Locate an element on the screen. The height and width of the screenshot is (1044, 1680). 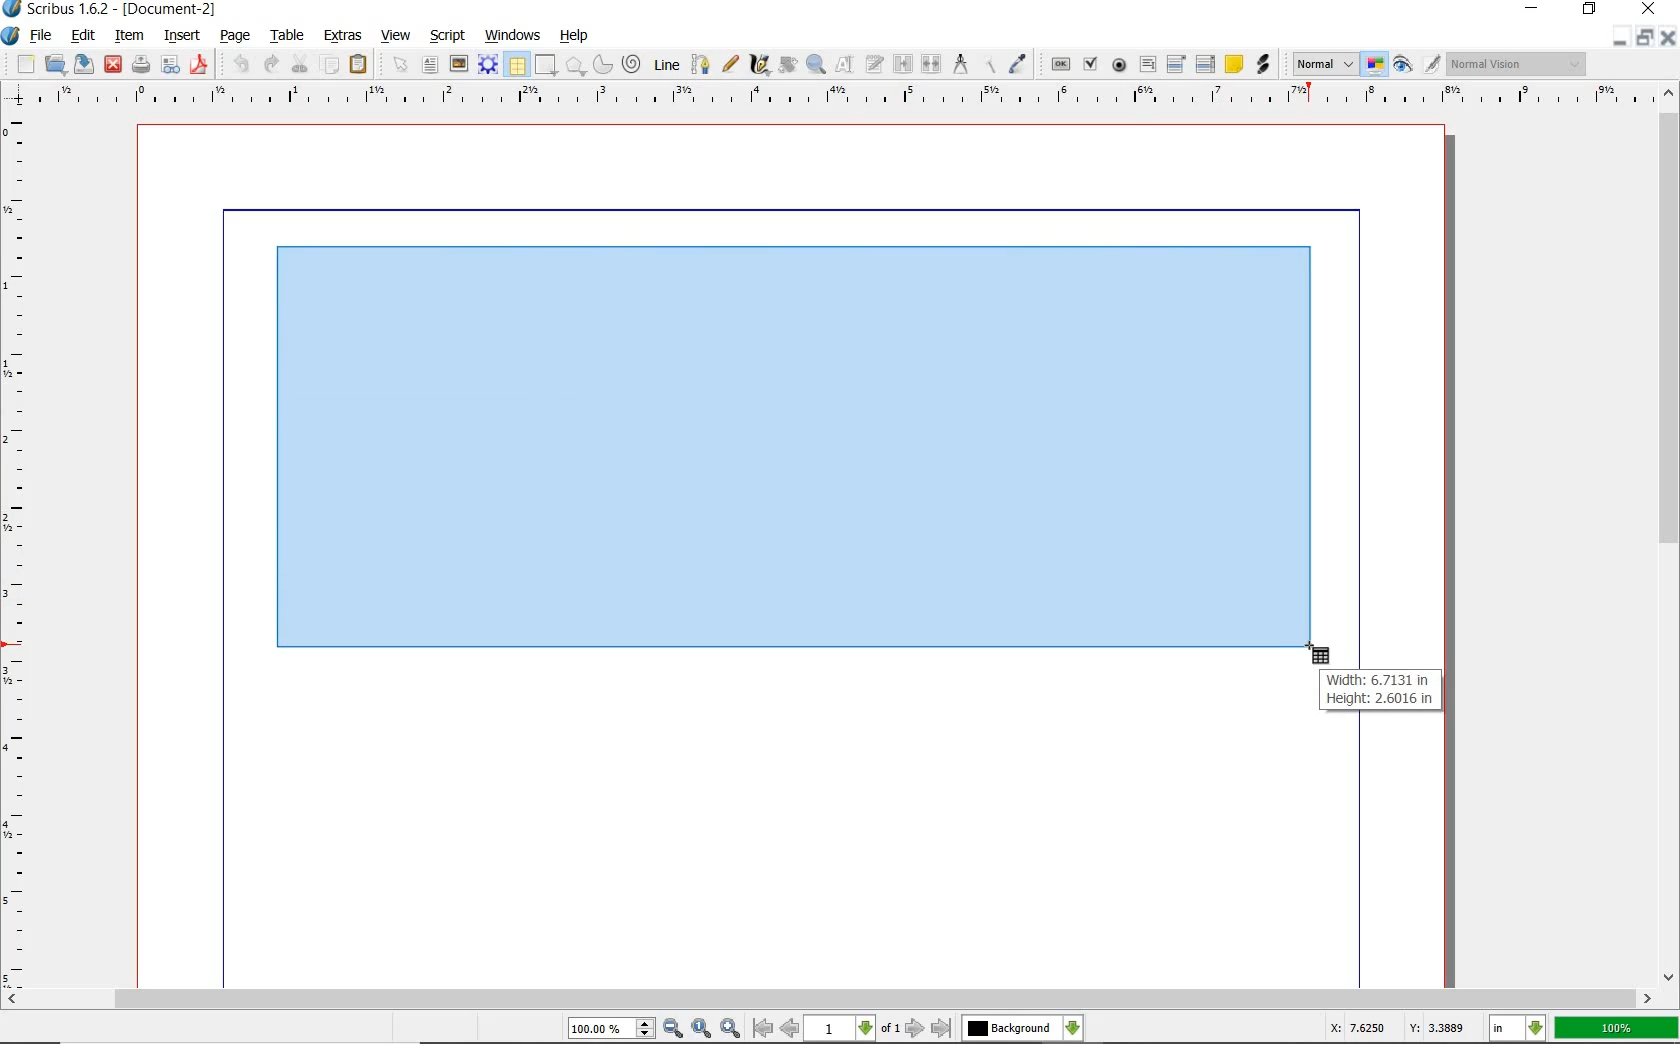
extras is located at coordinates (341, 36).